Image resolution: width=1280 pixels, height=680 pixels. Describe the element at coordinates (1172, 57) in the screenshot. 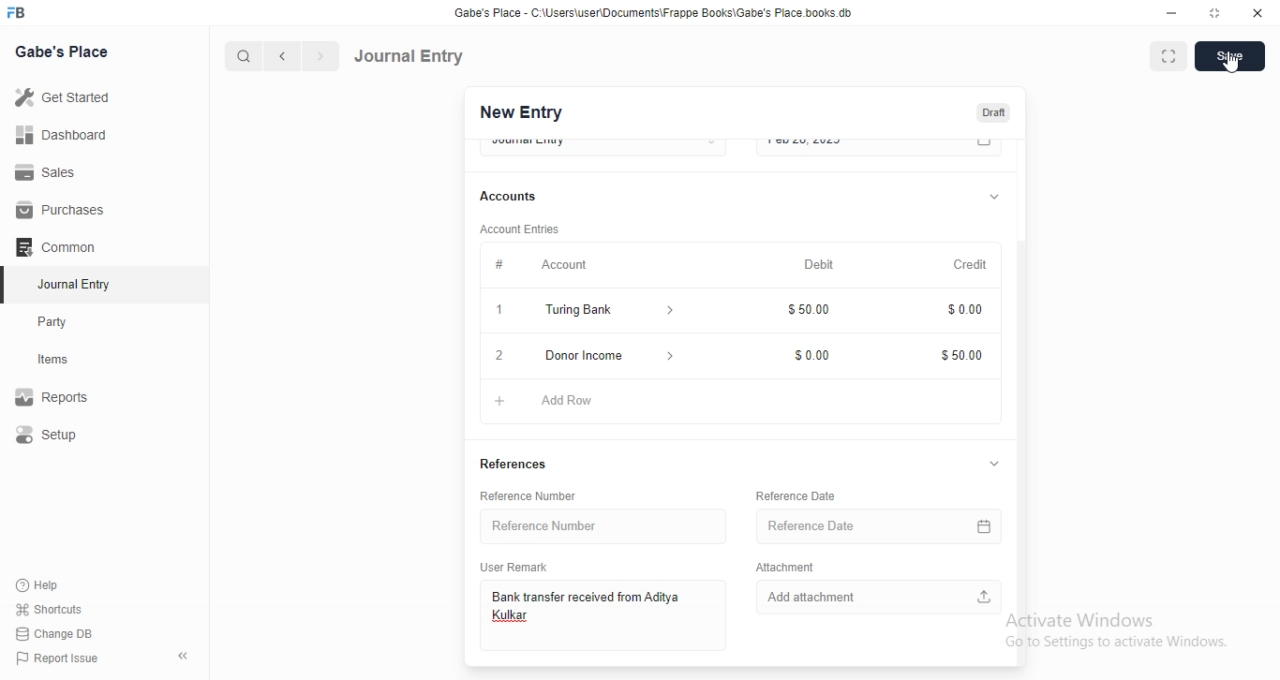

I see `full screen` at that location.